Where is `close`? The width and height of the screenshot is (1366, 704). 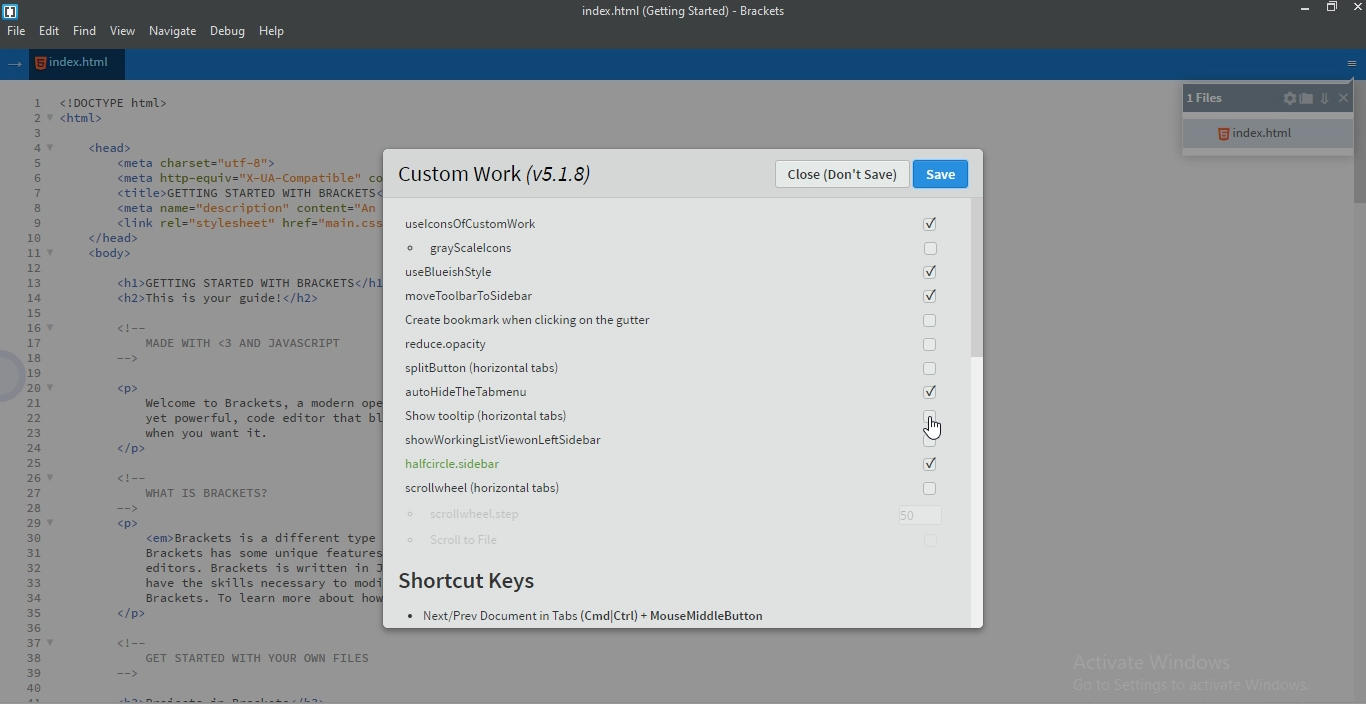
close is located at coordinates (1357, 7).